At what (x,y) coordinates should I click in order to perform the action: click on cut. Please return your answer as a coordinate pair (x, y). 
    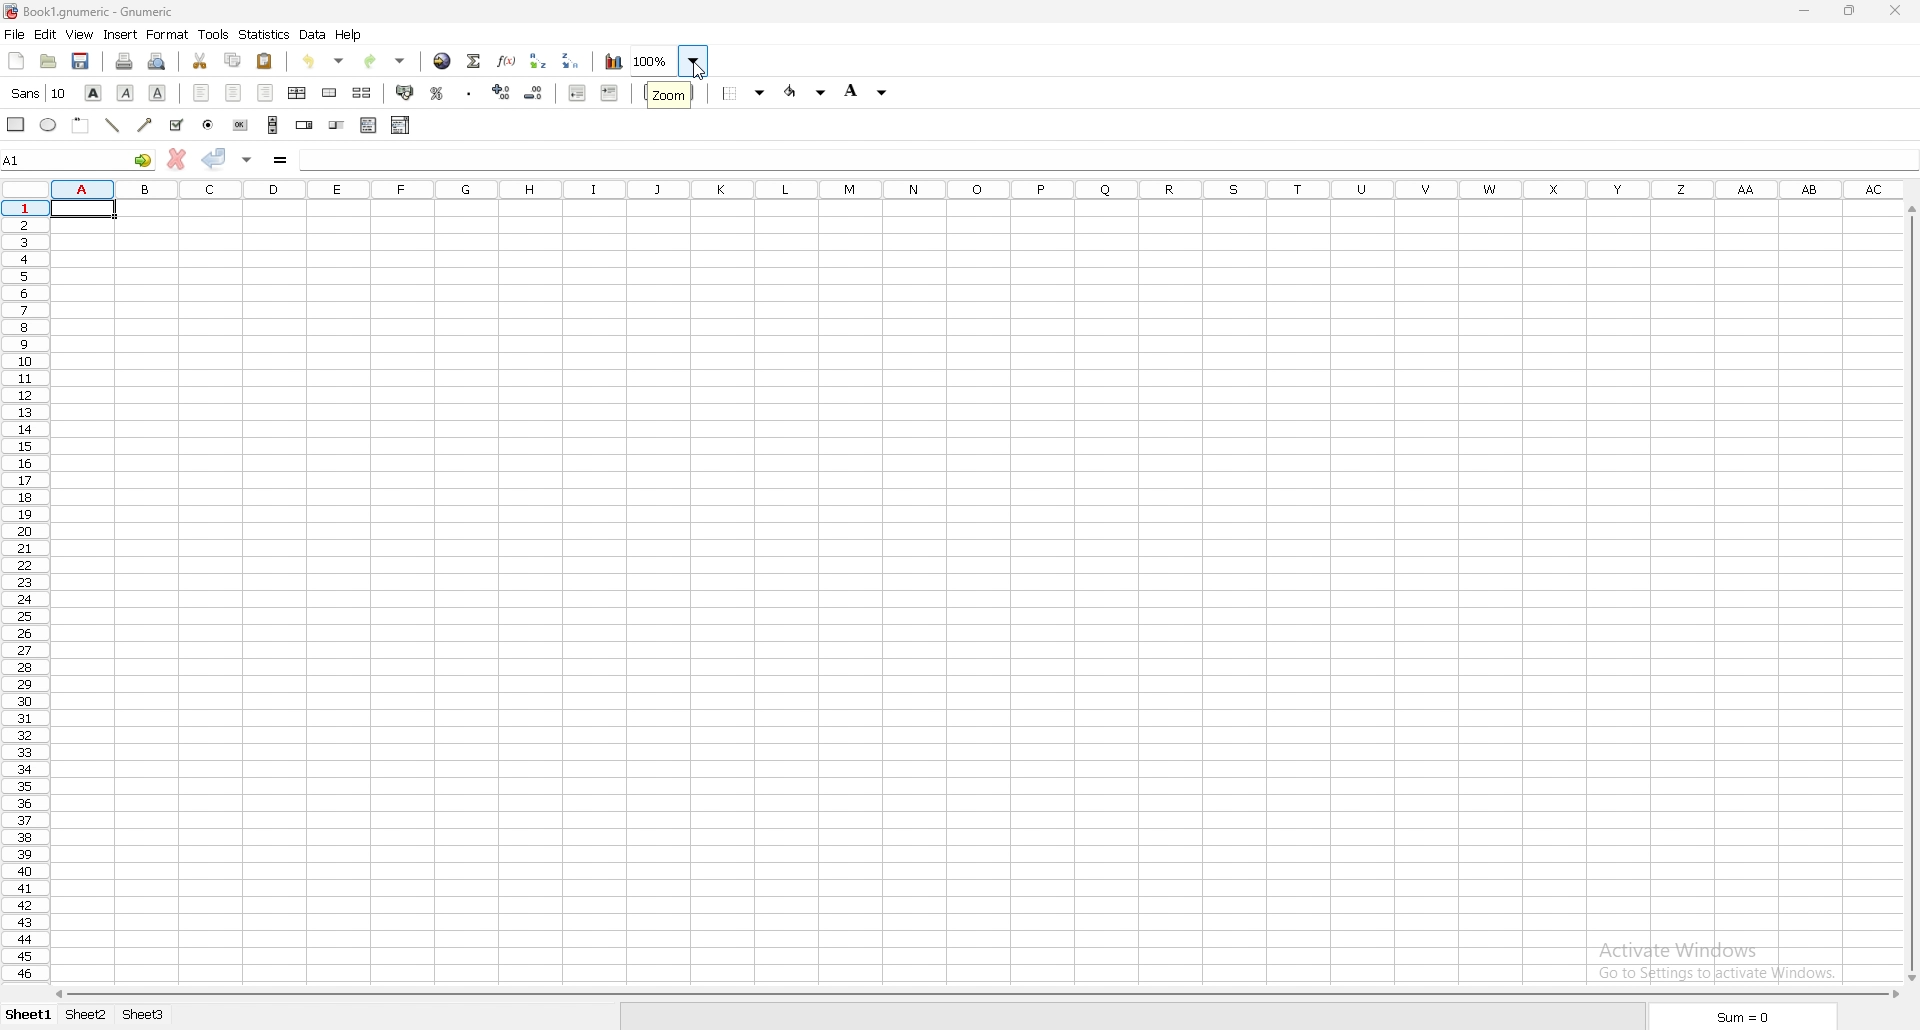
    Looking at the image, I should click on (201, 60).